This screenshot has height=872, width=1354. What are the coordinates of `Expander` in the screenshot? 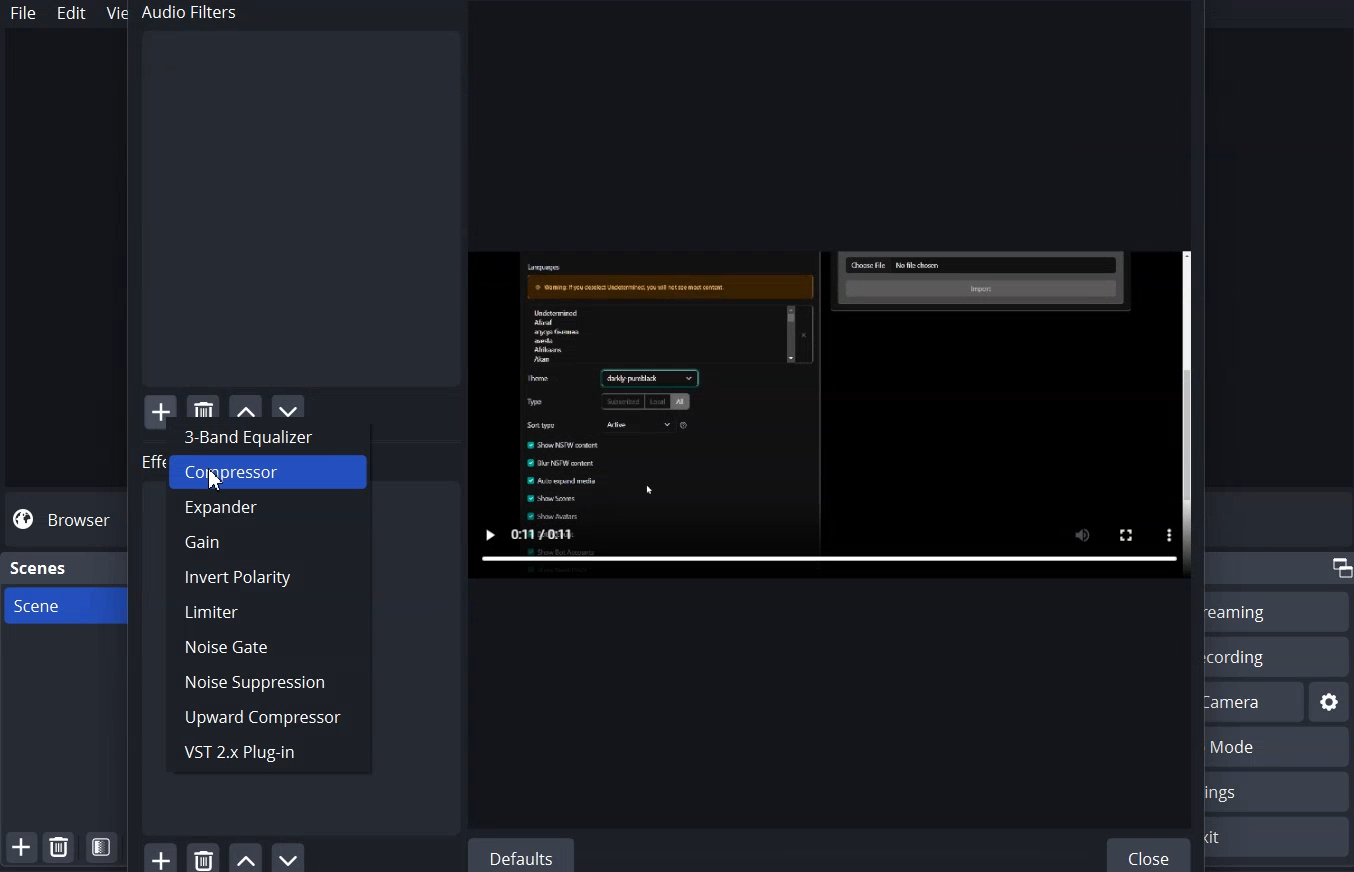 It's located at (269, 509).